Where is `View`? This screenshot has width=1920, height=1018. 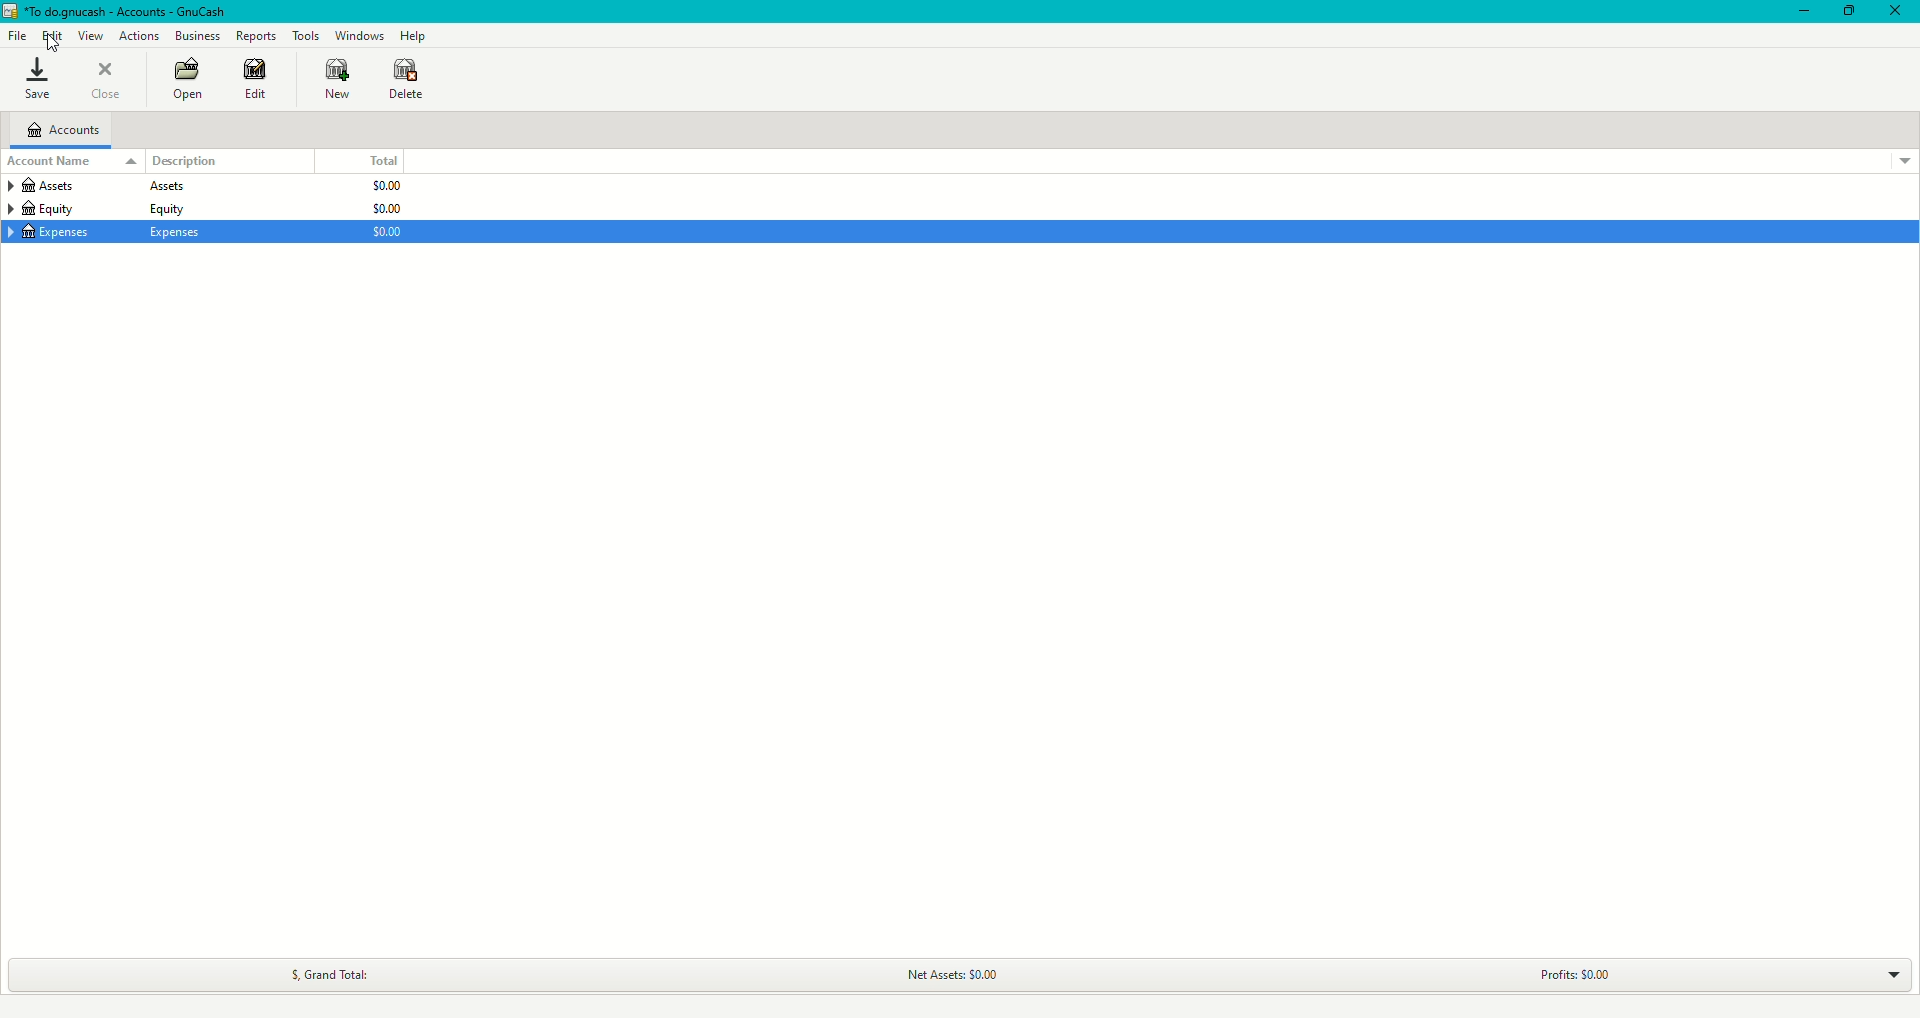
View is located at coordinates (90, 35).